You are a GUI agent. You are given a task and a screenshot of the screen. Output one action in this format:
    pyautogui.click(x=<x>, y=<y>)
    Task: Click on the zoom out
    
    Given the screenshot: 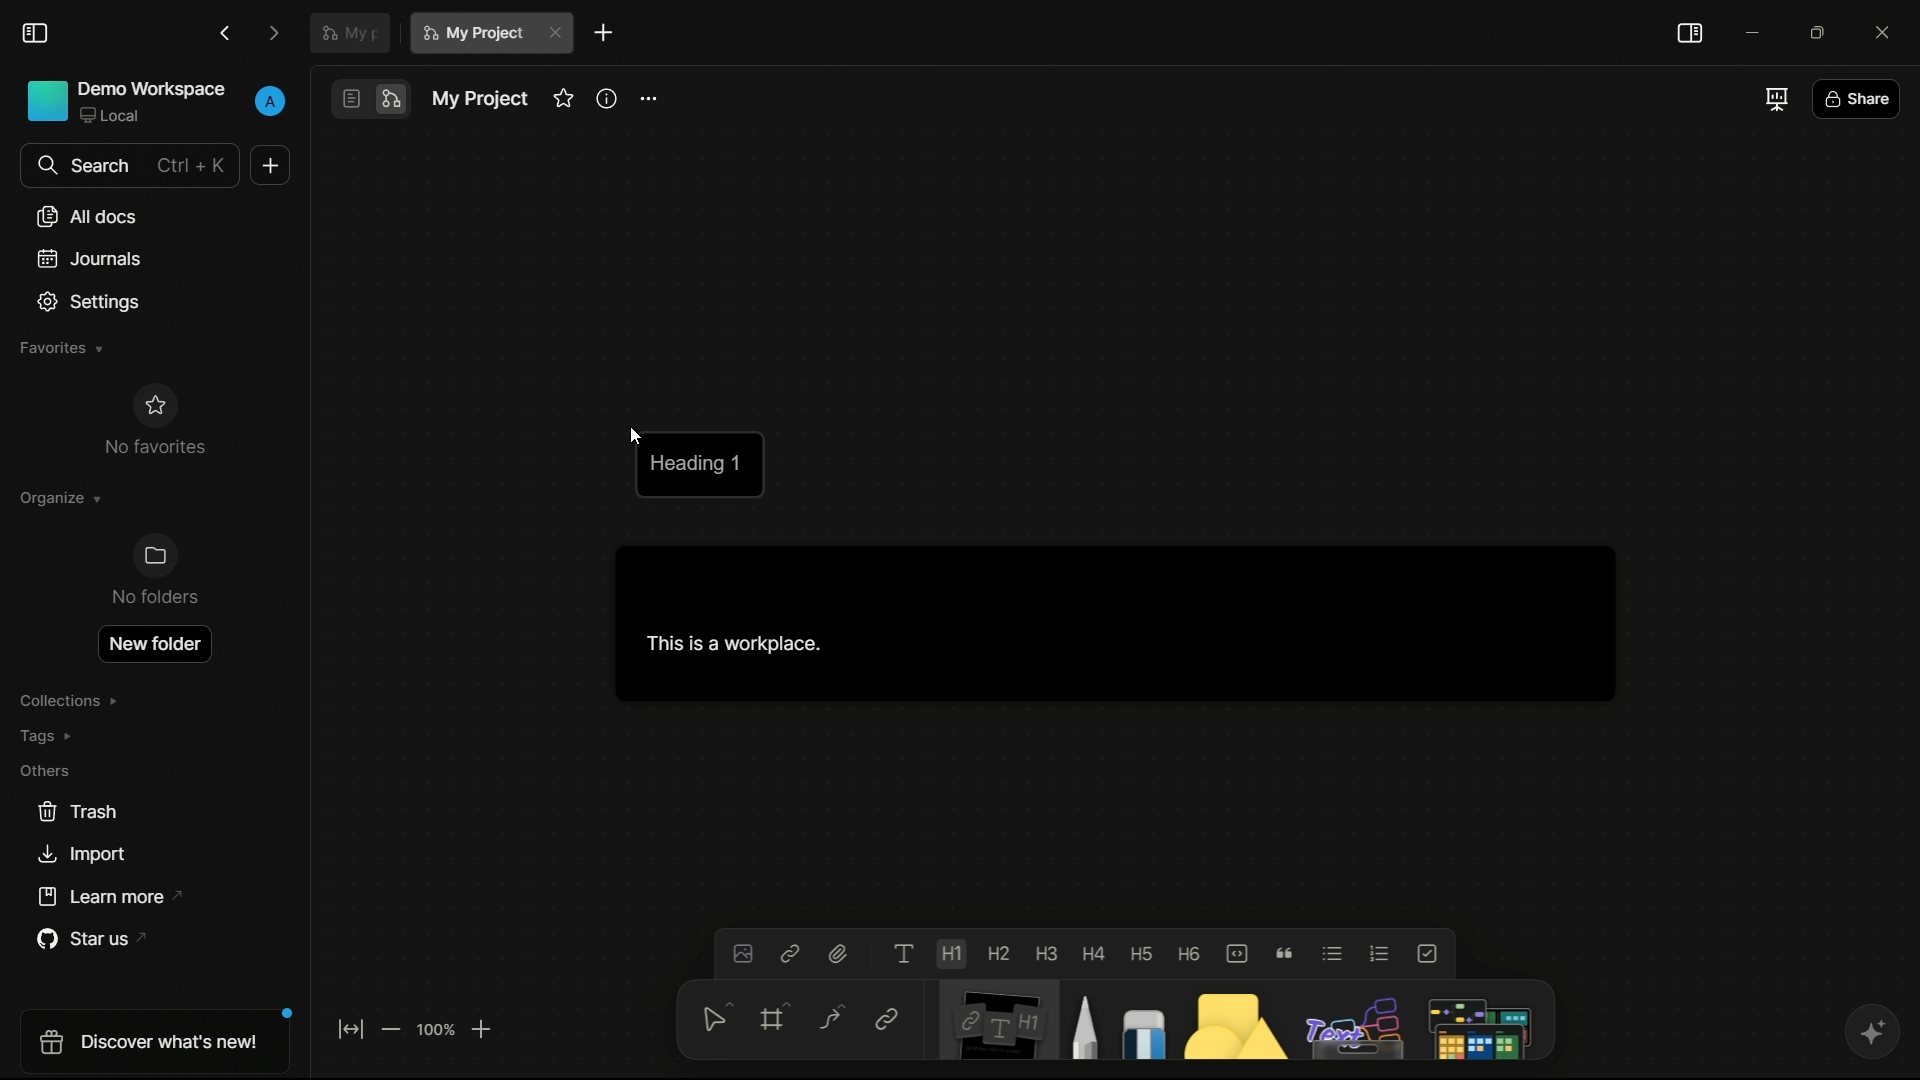 What is the action you would take?
    pyautogui.click(x=393, y=1029)
    